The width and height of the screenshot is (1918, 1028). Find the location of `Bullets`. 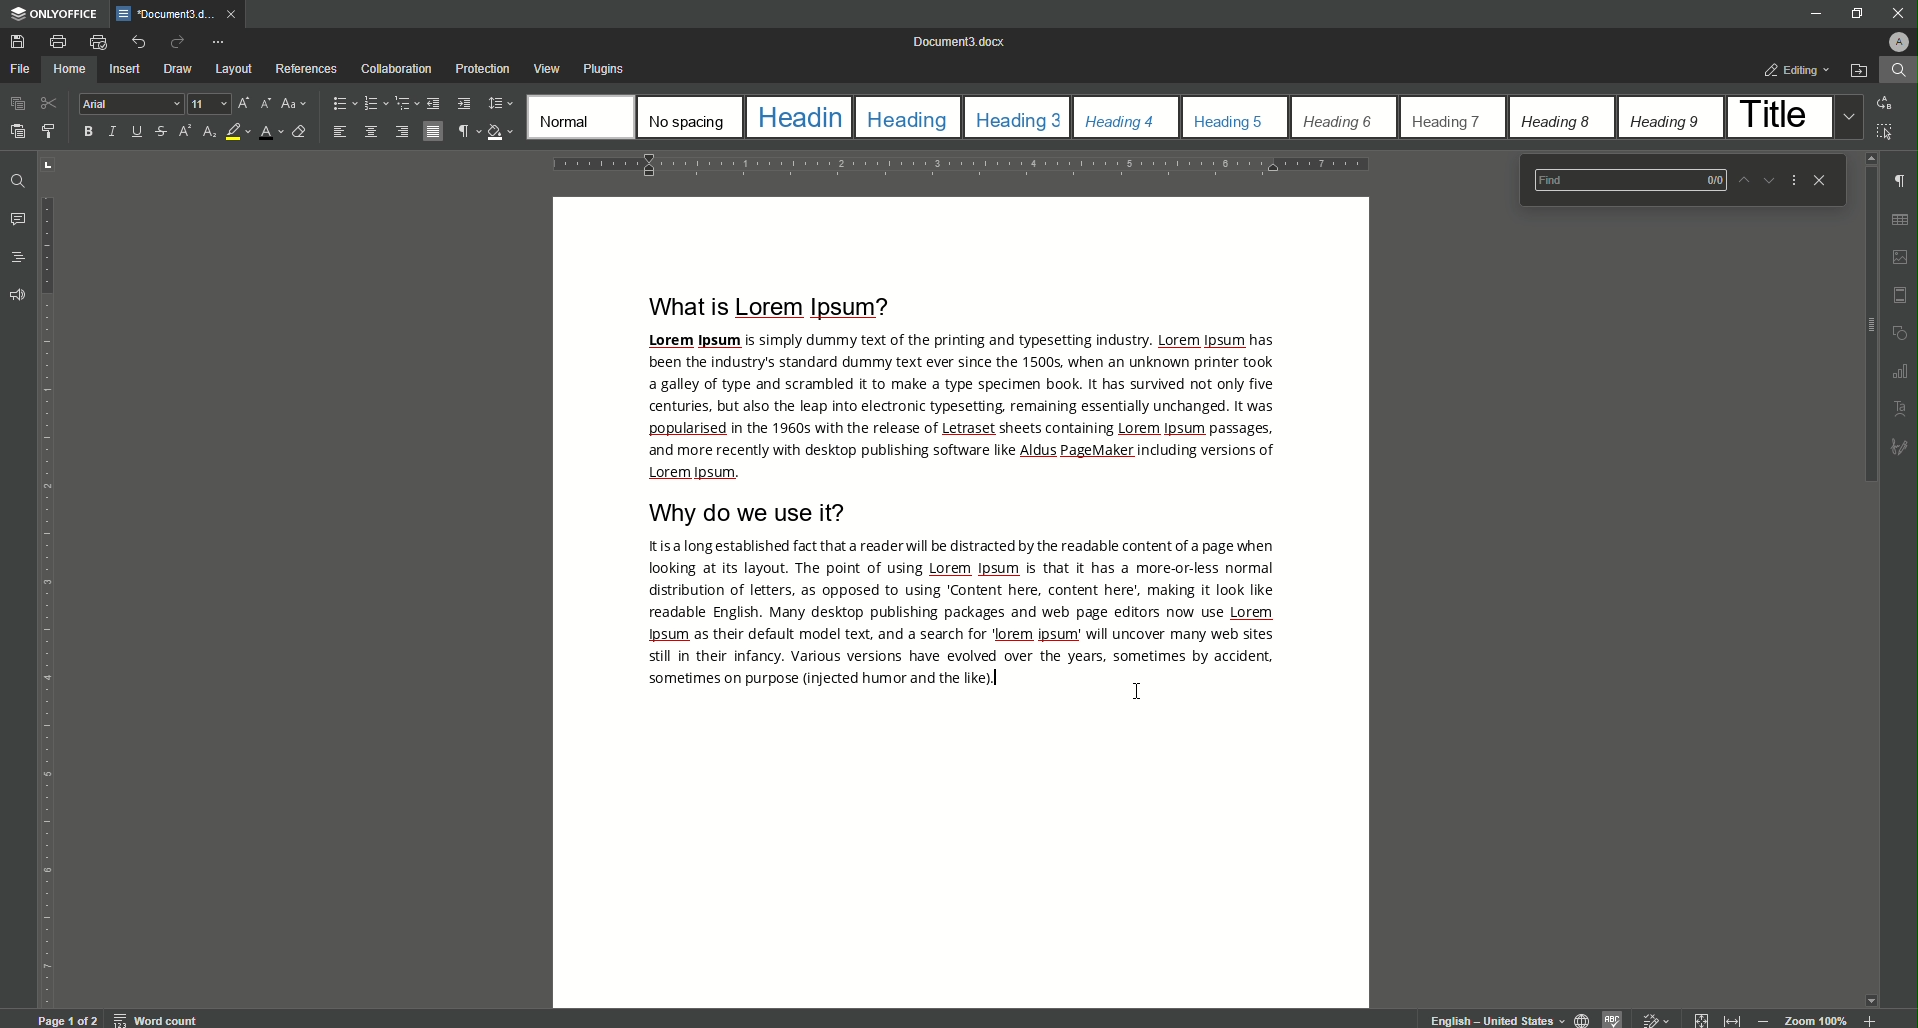

Bullets is located at coordinates (339, 104).